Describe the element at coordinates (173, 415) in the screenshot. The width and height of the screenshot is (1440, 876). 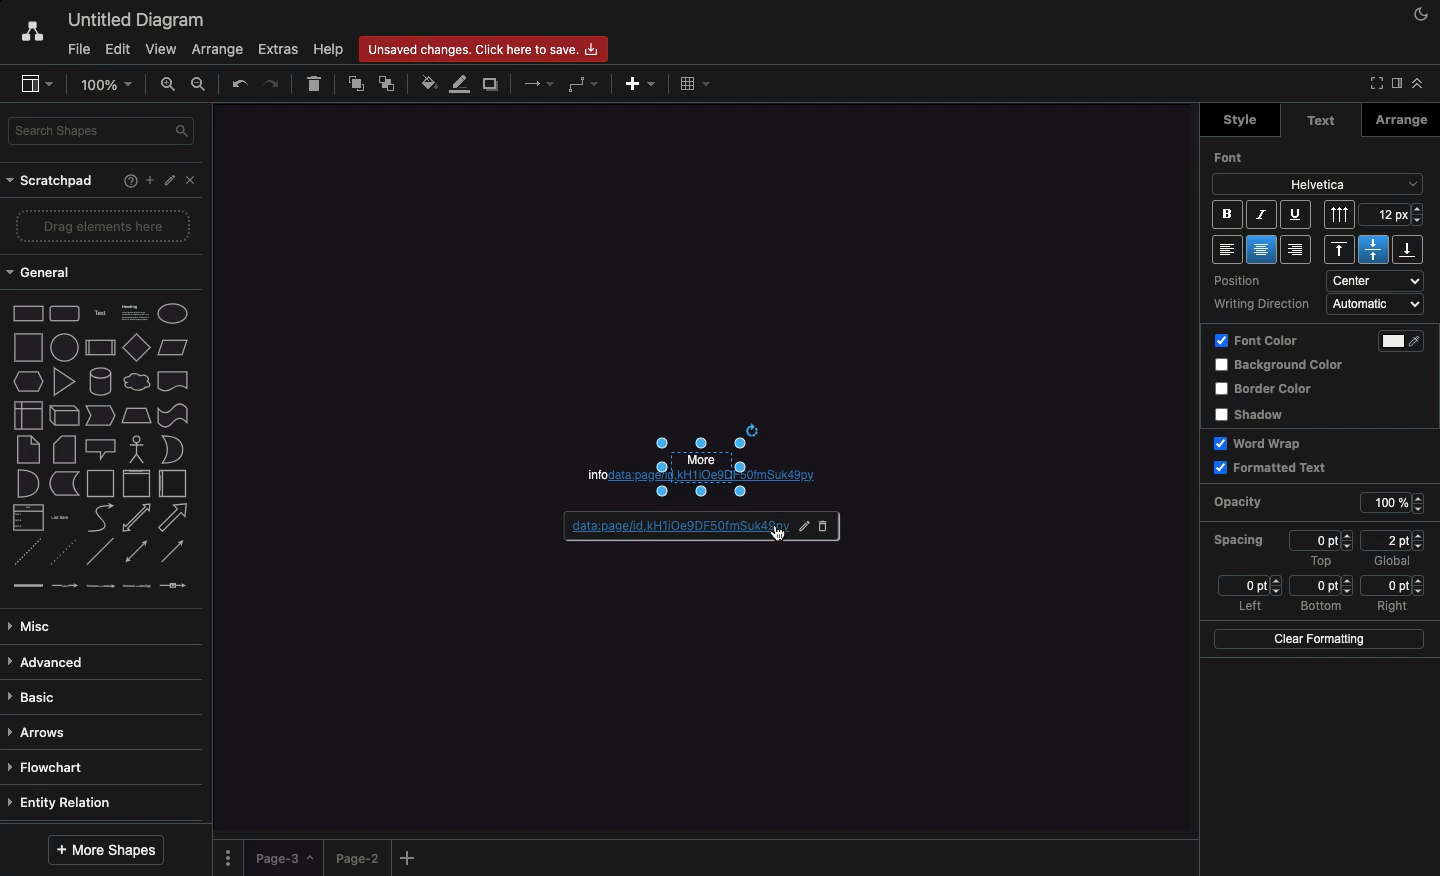
I see `tape` at that location.